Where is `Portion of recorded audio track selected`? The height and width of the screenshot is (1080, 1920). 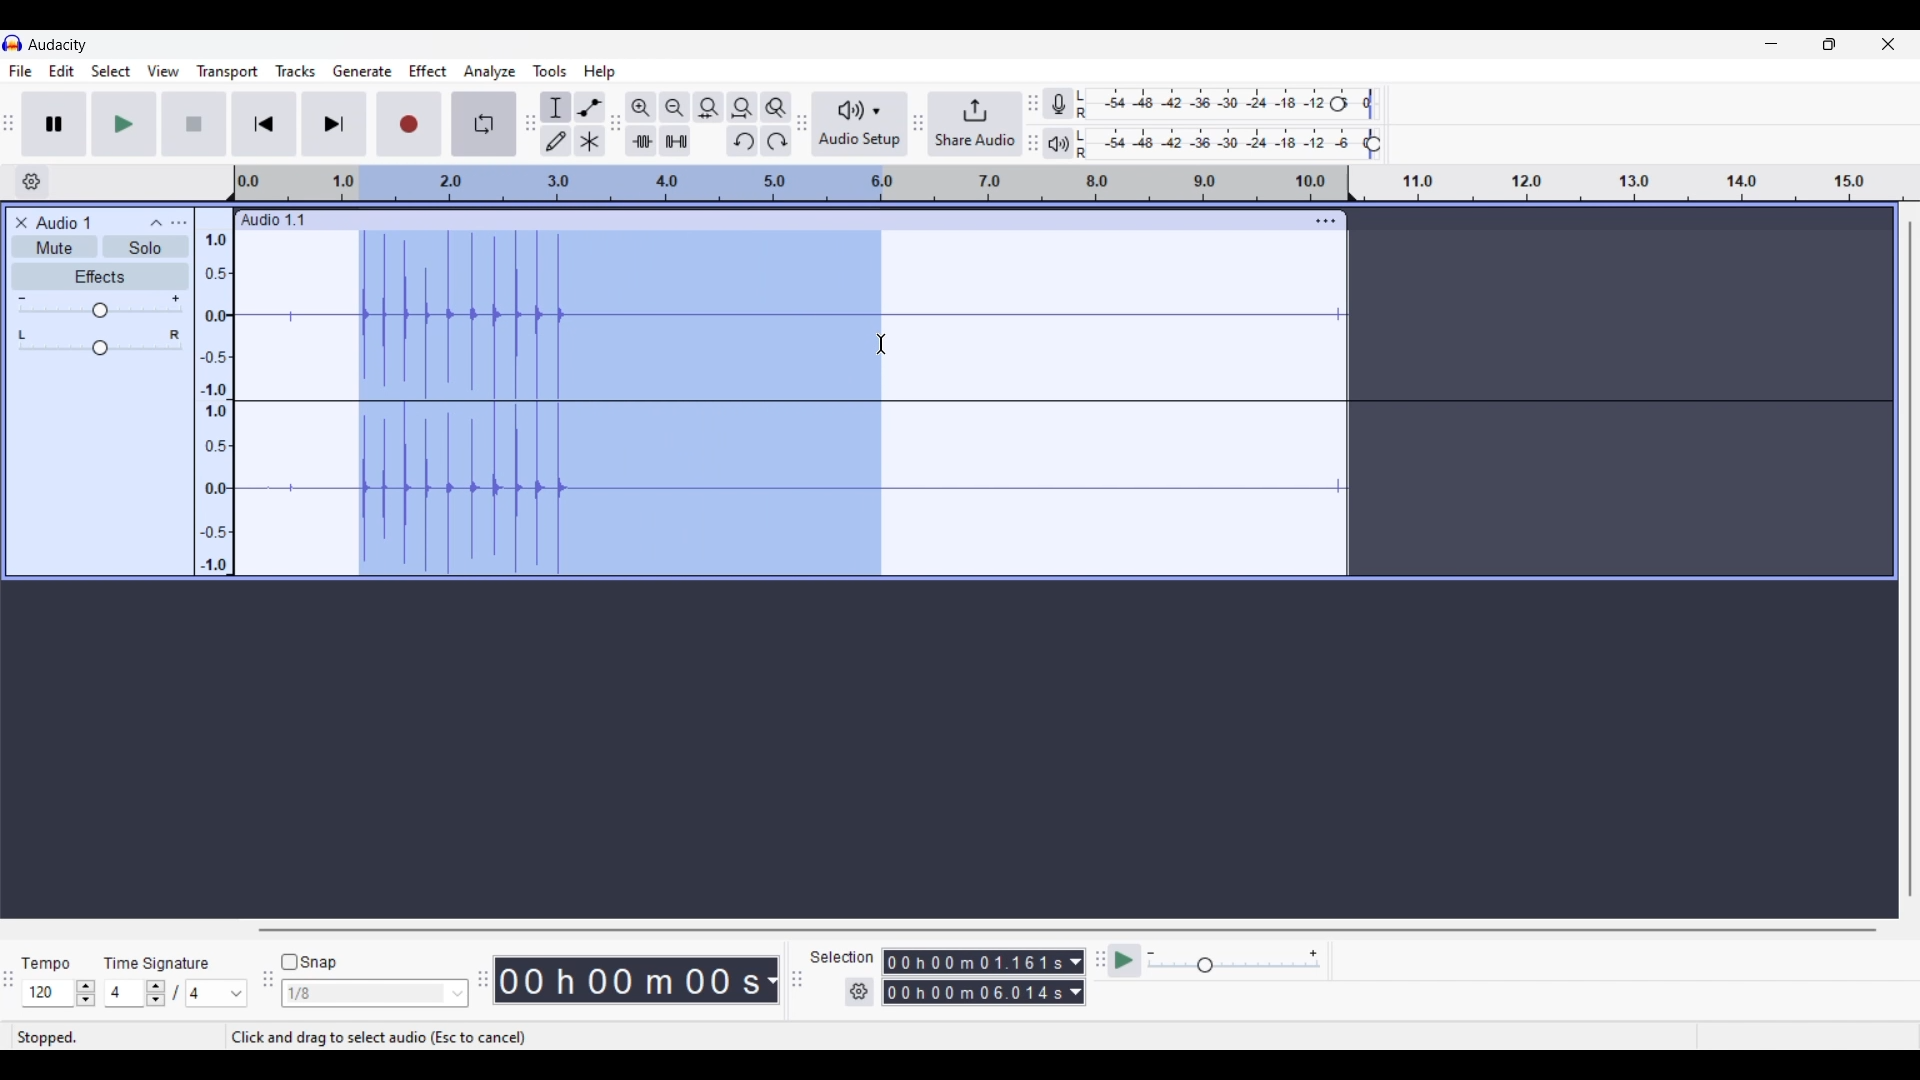
Portion of recorded audio track selected is located at coordinates (618, 403).